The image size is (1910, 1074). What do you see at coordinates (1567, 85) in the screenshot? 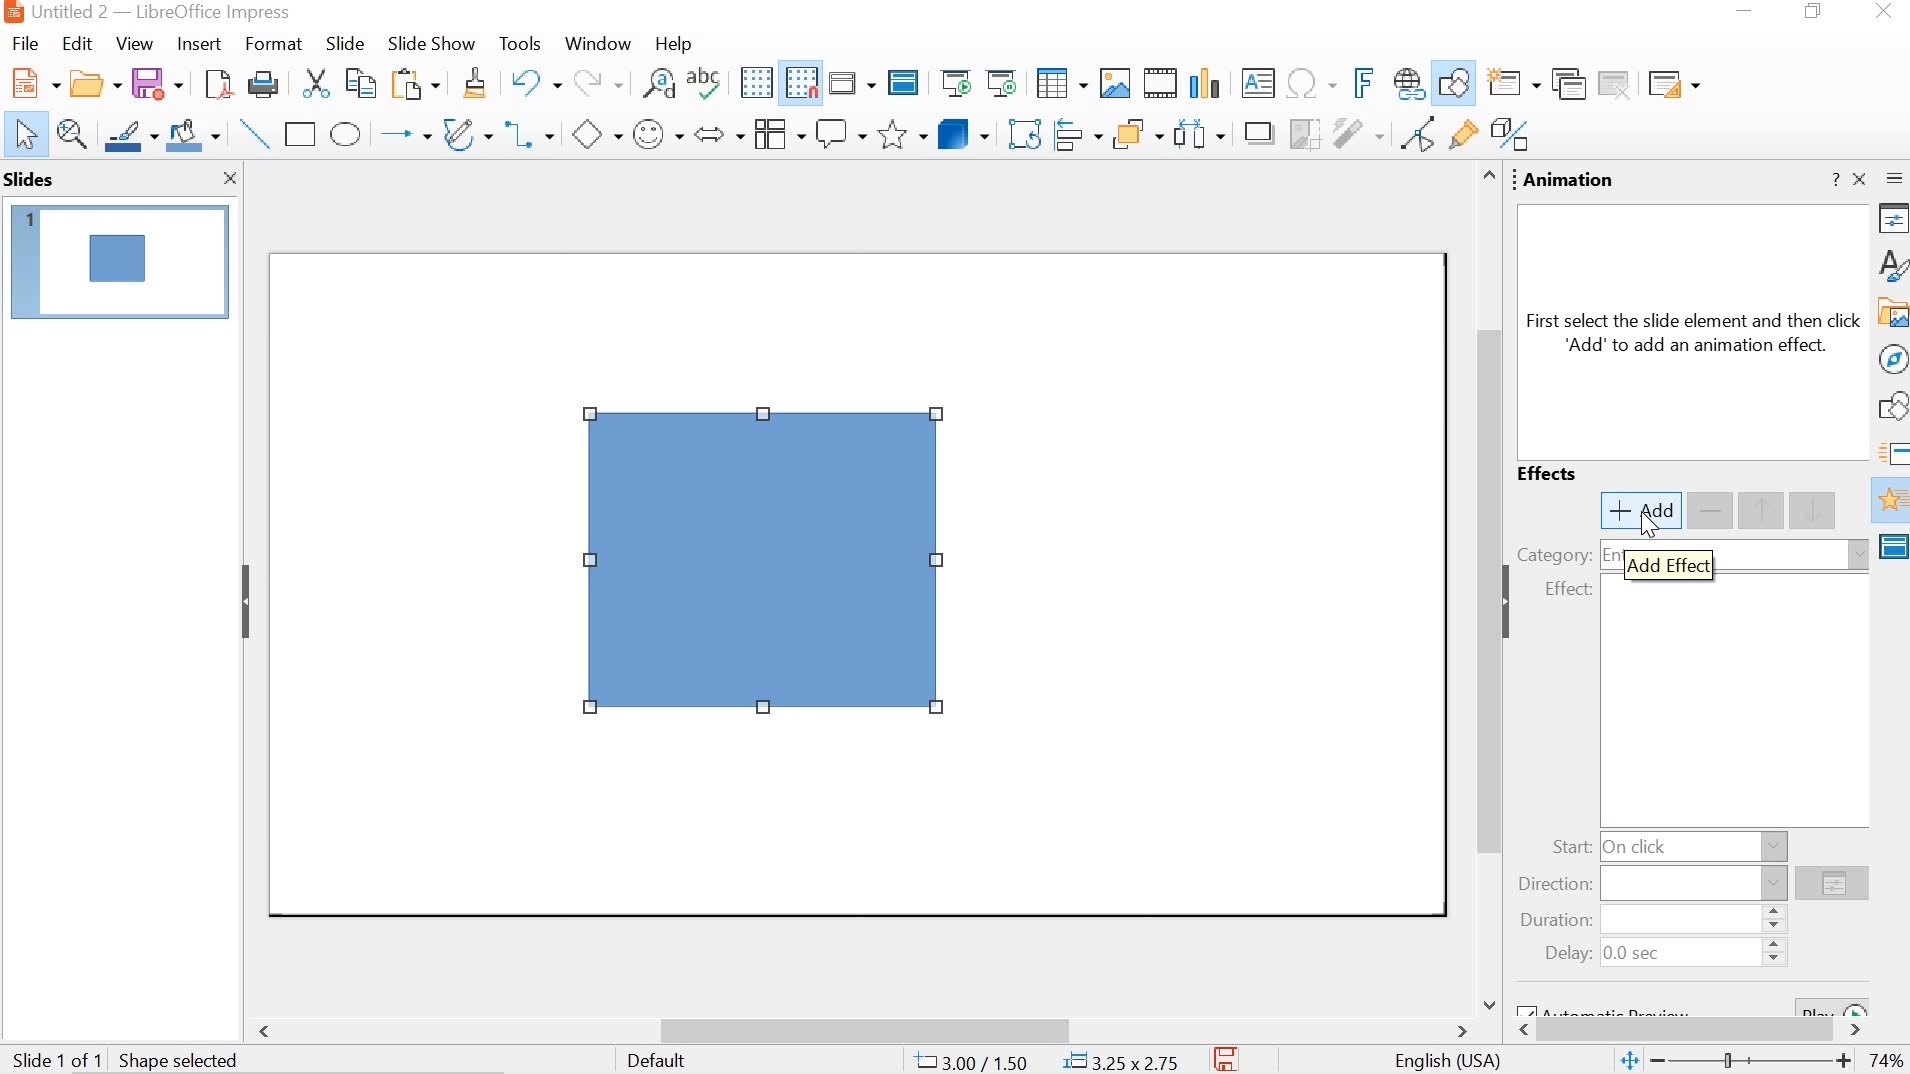
I see `duplicate slide` at bounding box center [1567, 85].